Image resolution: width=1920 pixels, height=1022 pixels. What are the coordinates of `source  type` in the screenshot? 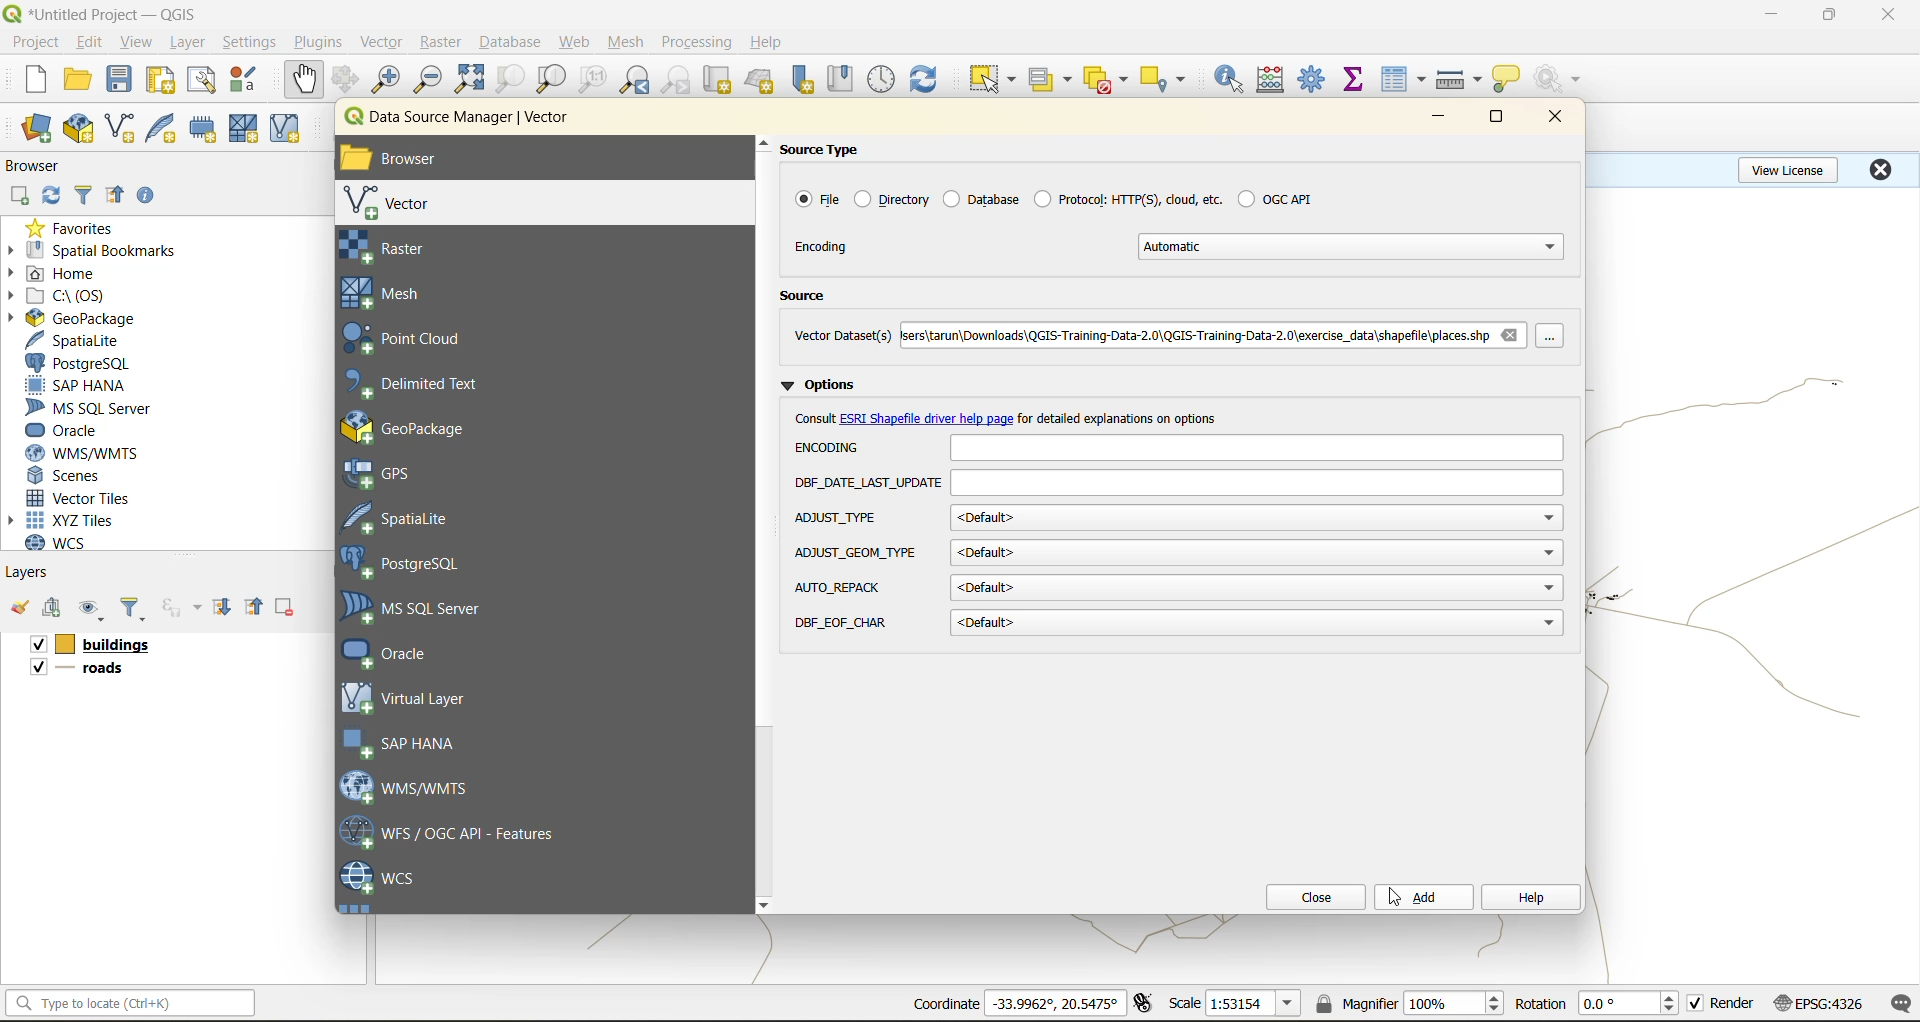 It's located at (830, 150).